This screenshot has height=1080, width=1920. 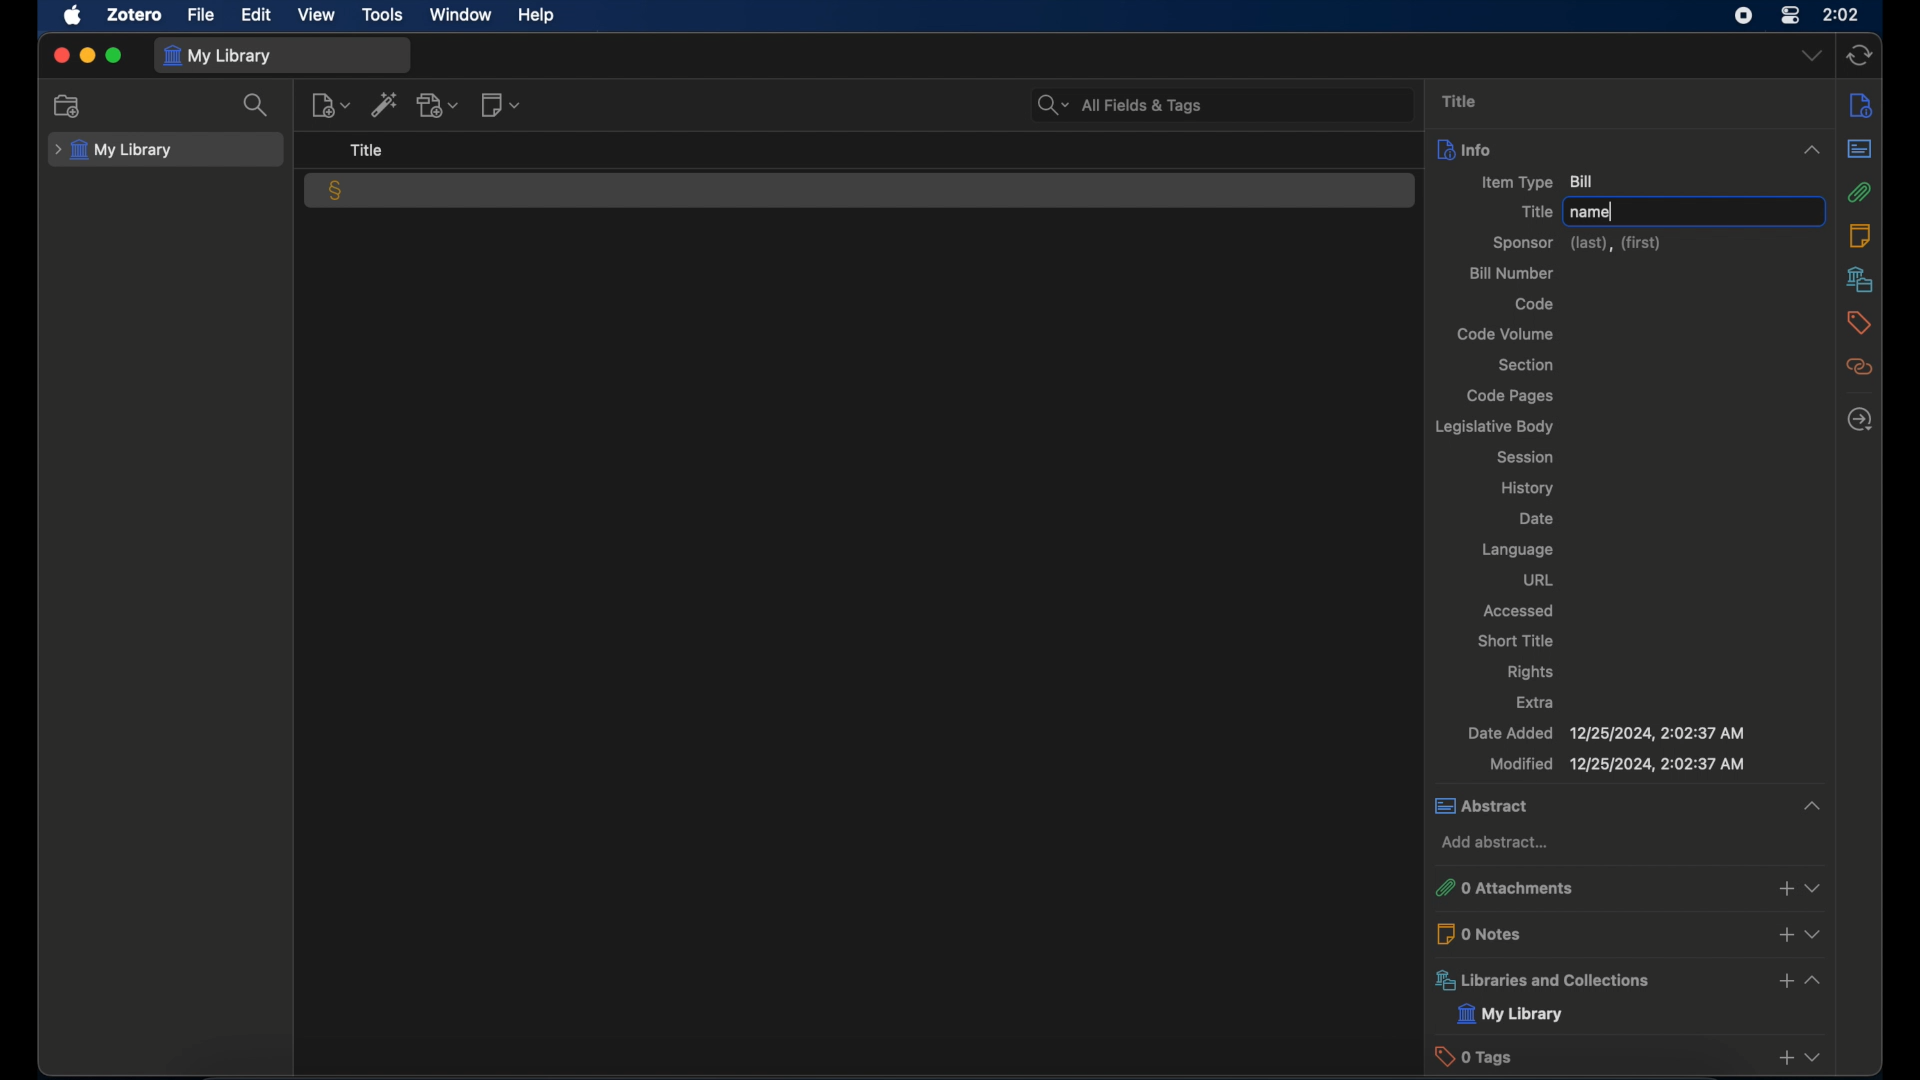 I want to click on info, so click(x=1631, y=150).